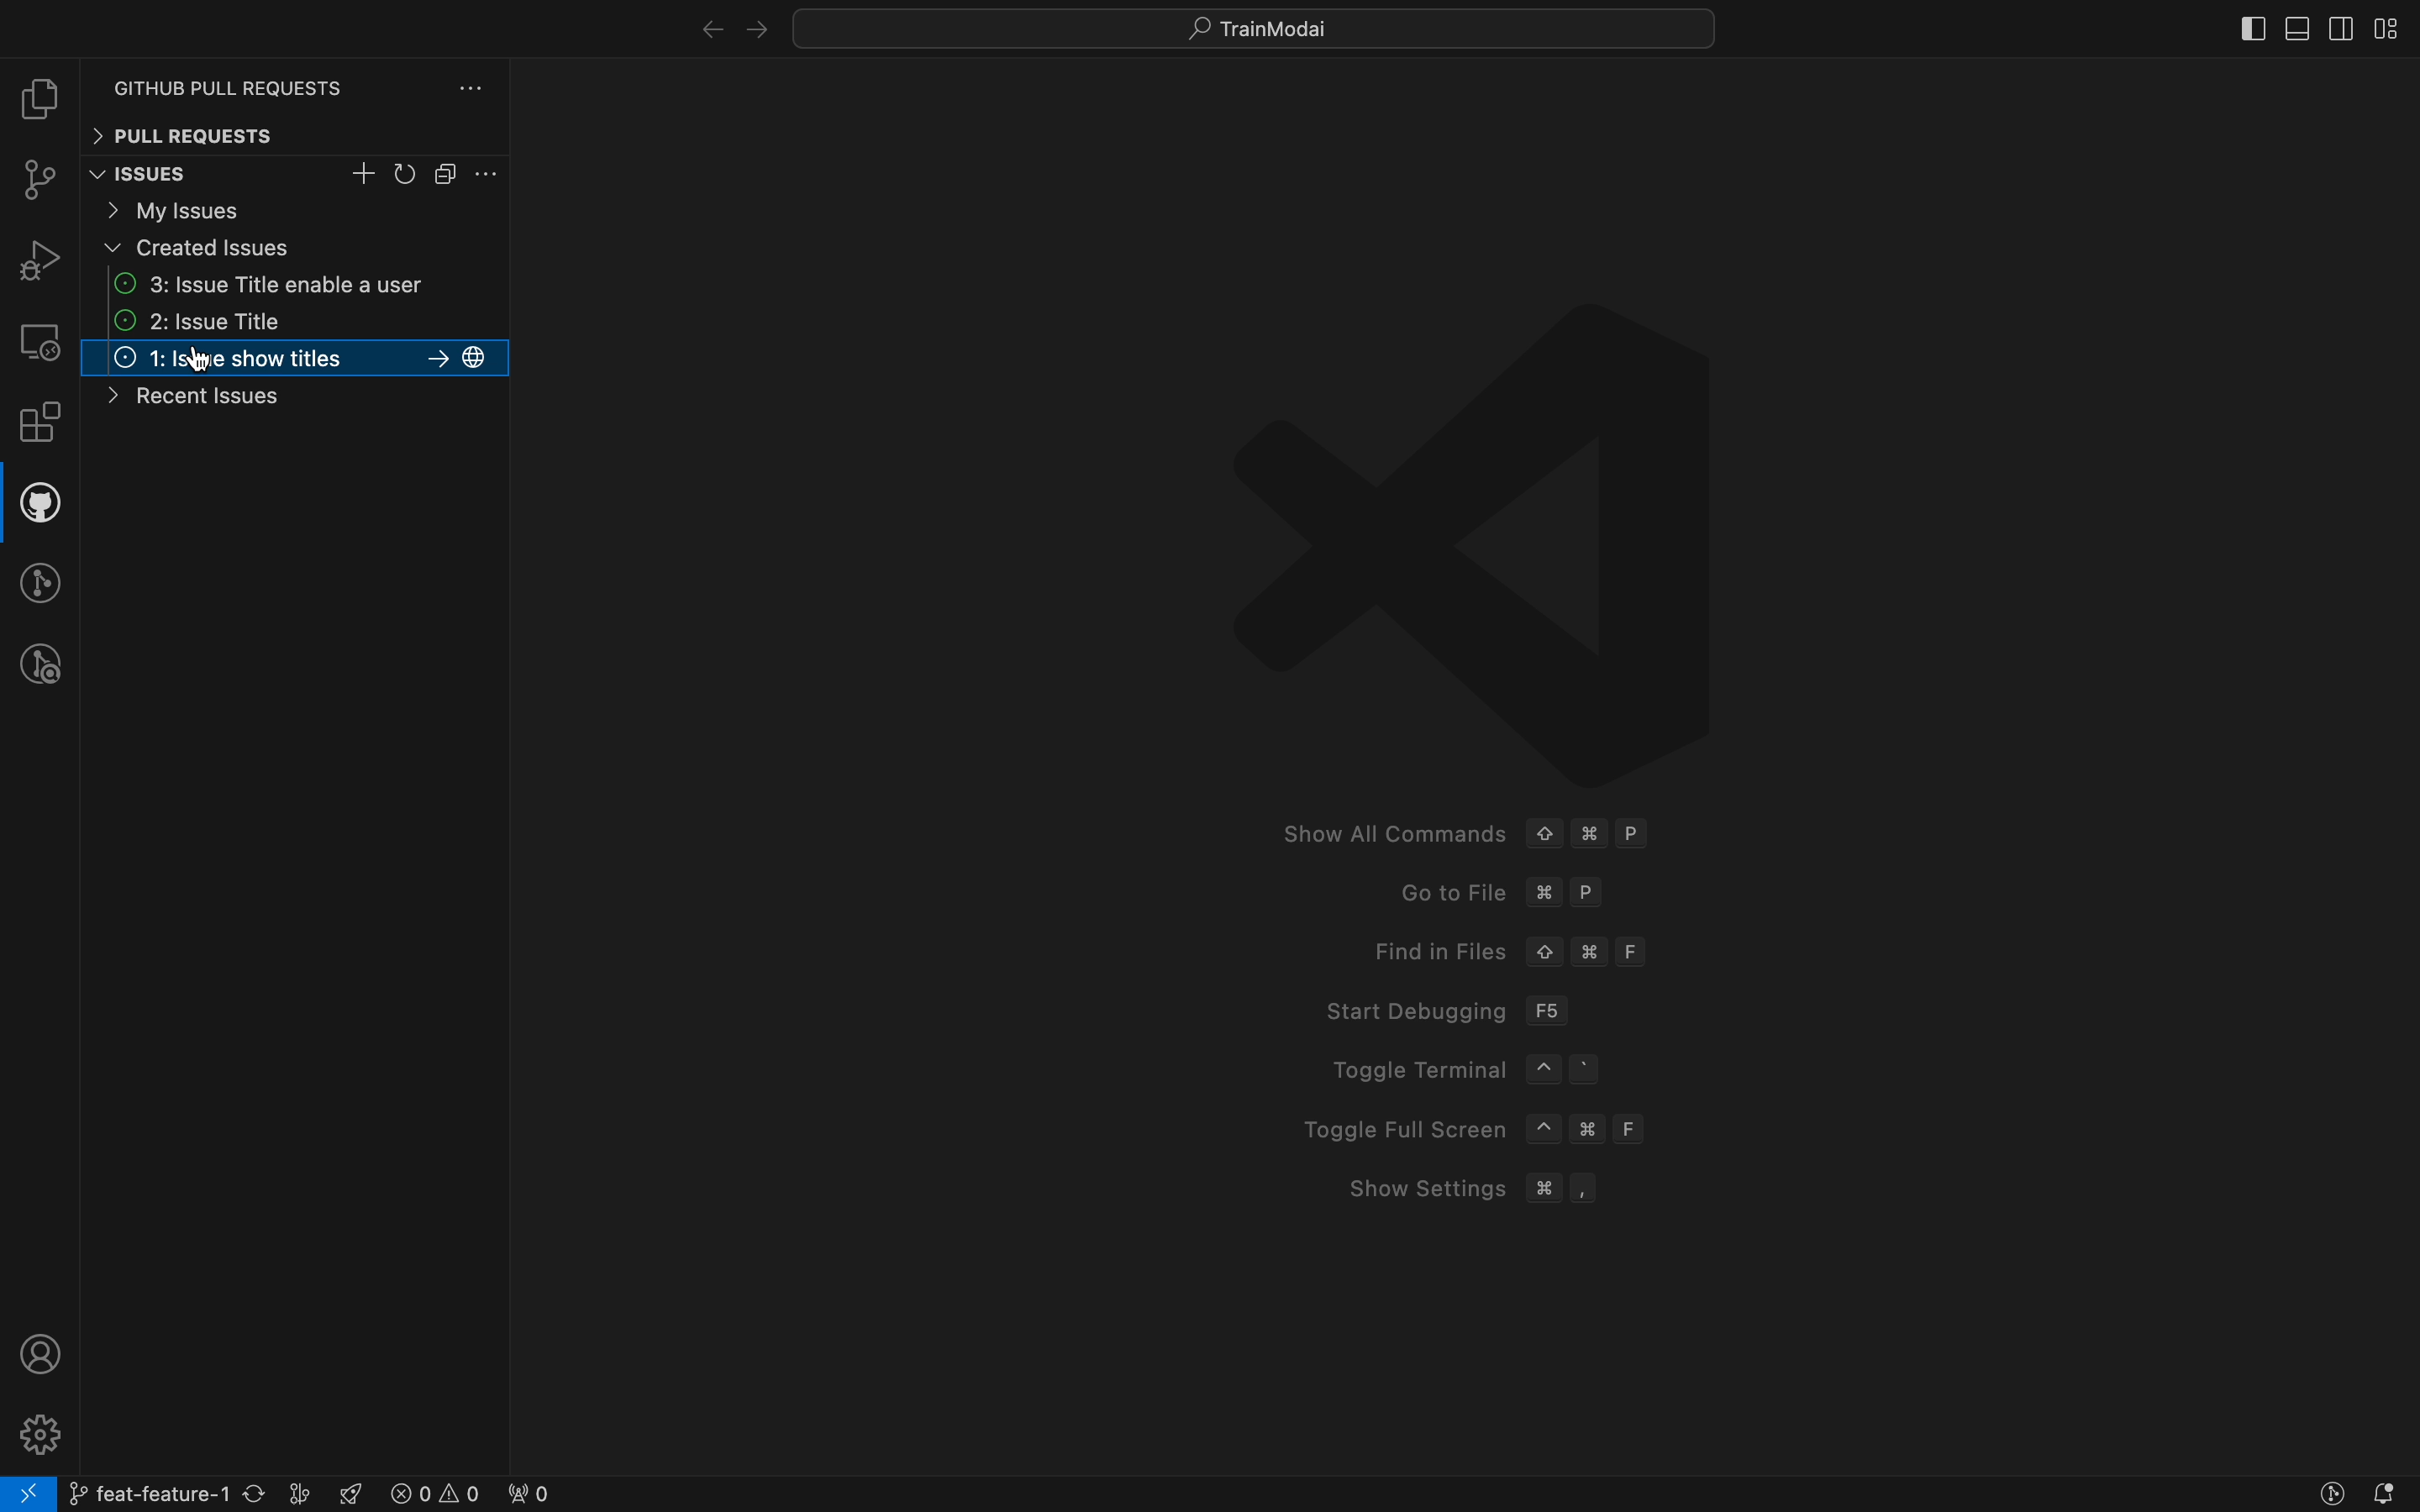 This screenshot has width=2420, height=1512. What do you see at coordinates (43, 582) in the screenshot?
I see `git lens` at bounding box center [43, 582].